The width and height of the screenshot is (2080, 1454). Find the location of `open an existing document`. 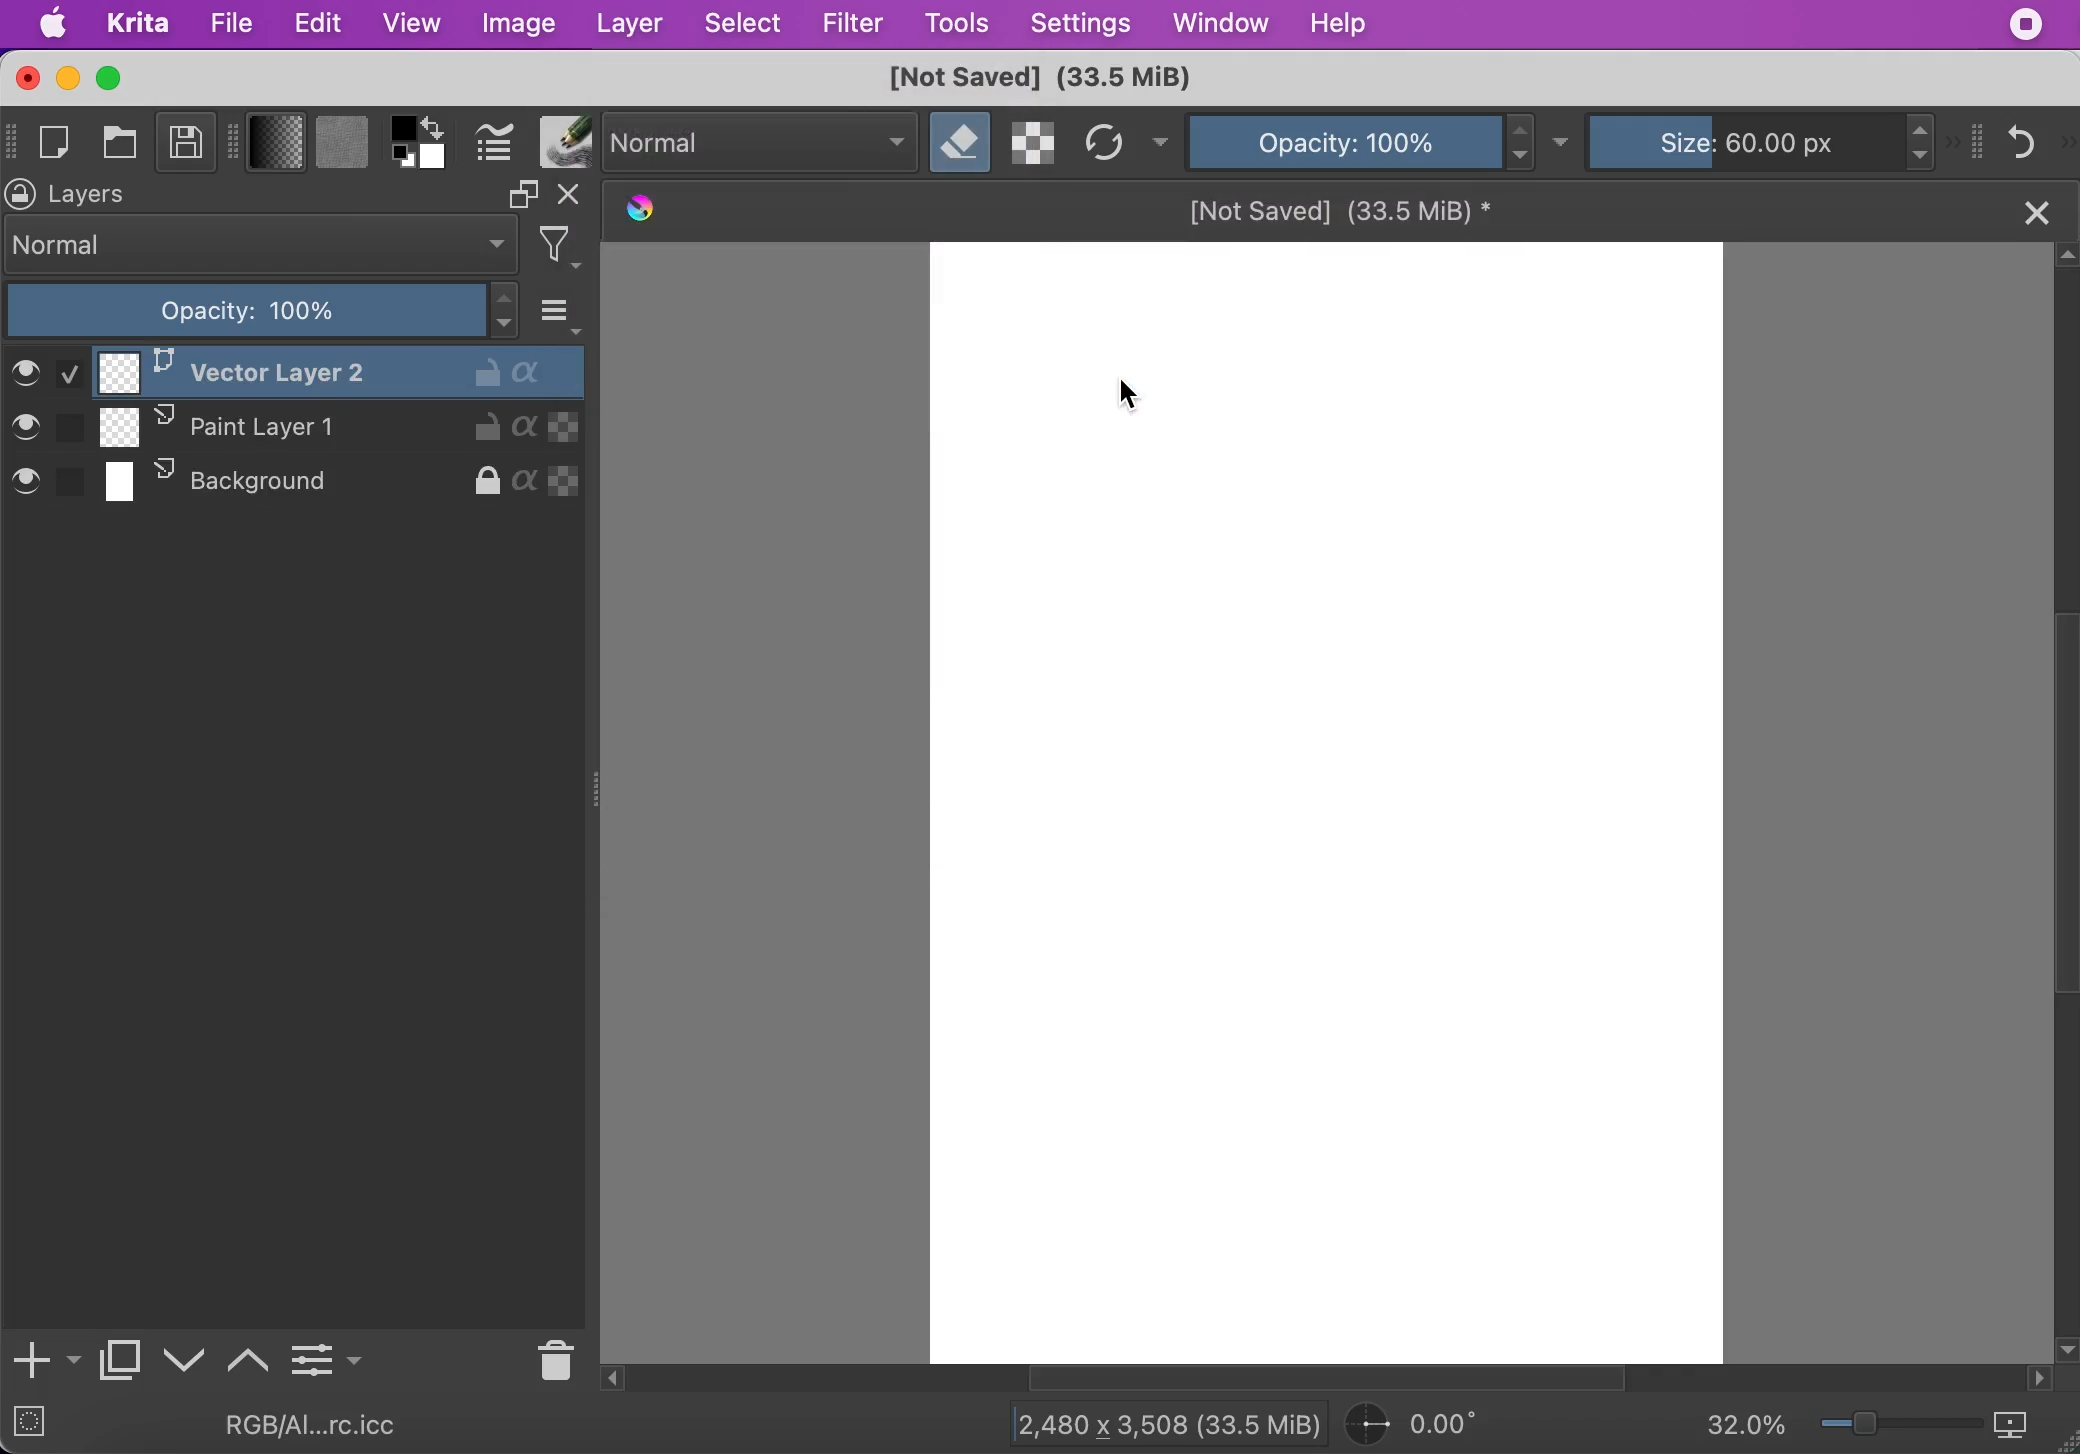

open an existing document is located at coordinates (123, 146).